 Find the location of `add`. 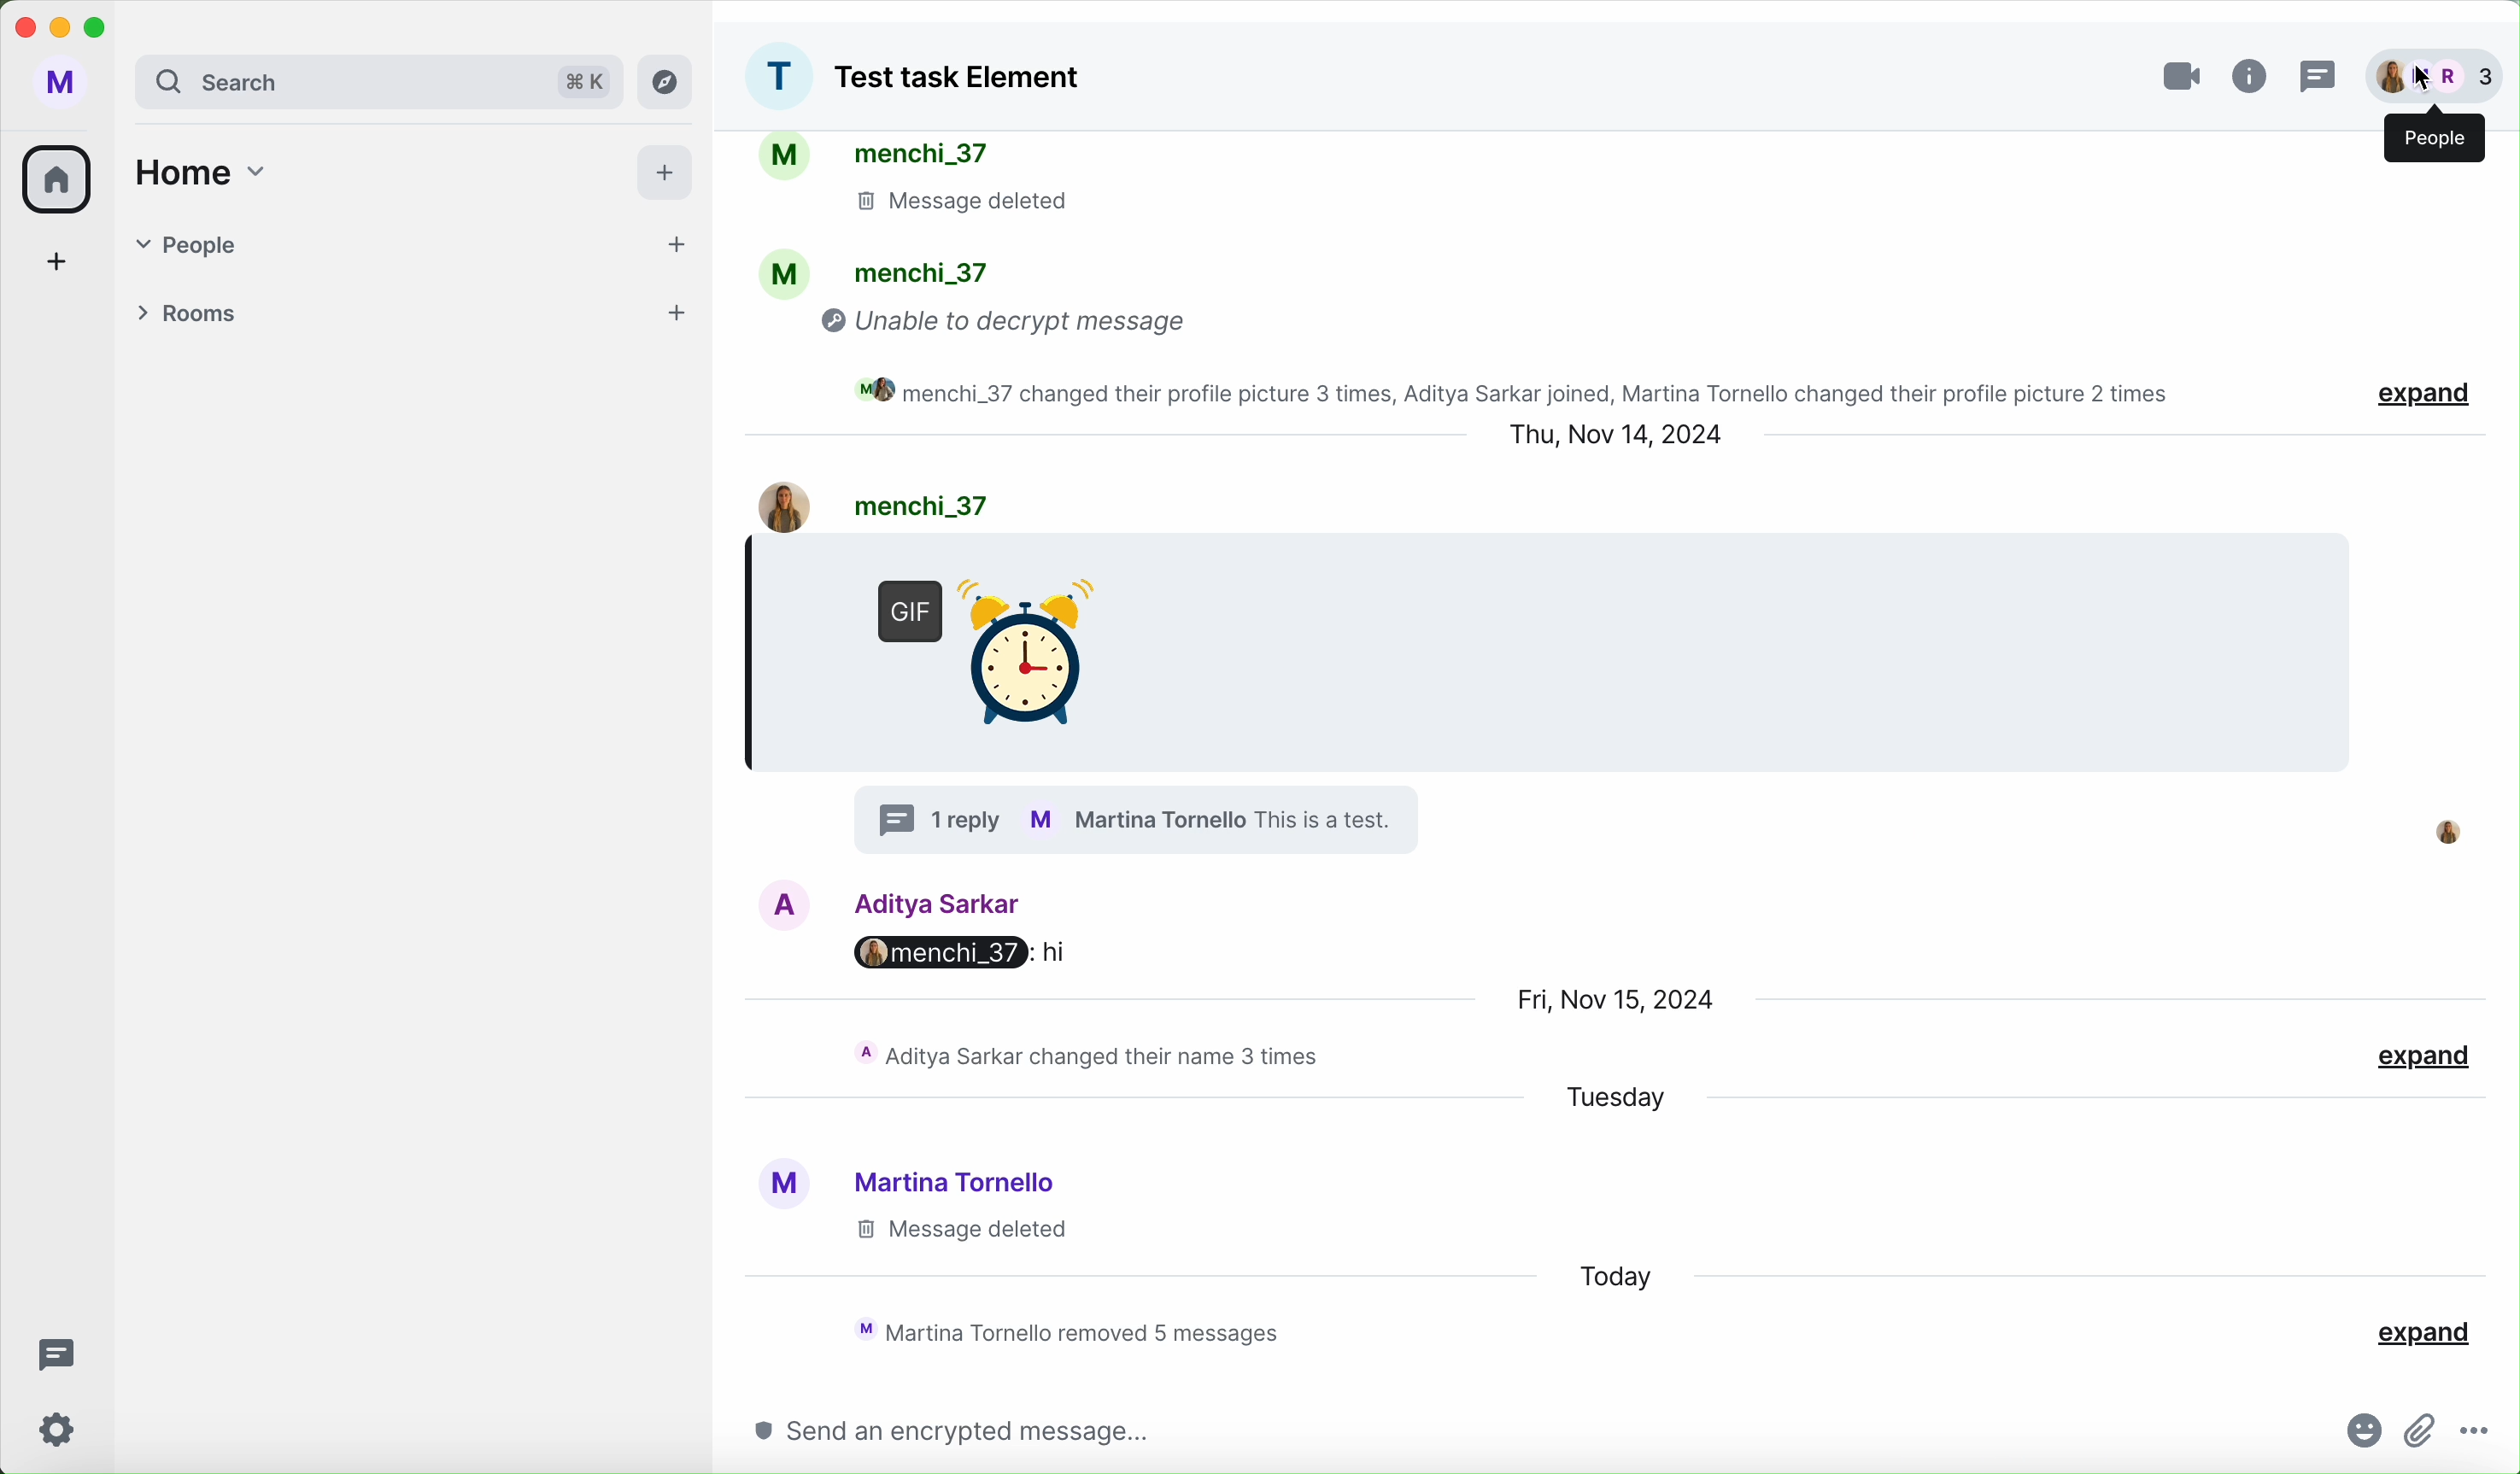

add is located at coordinates (678, 245).